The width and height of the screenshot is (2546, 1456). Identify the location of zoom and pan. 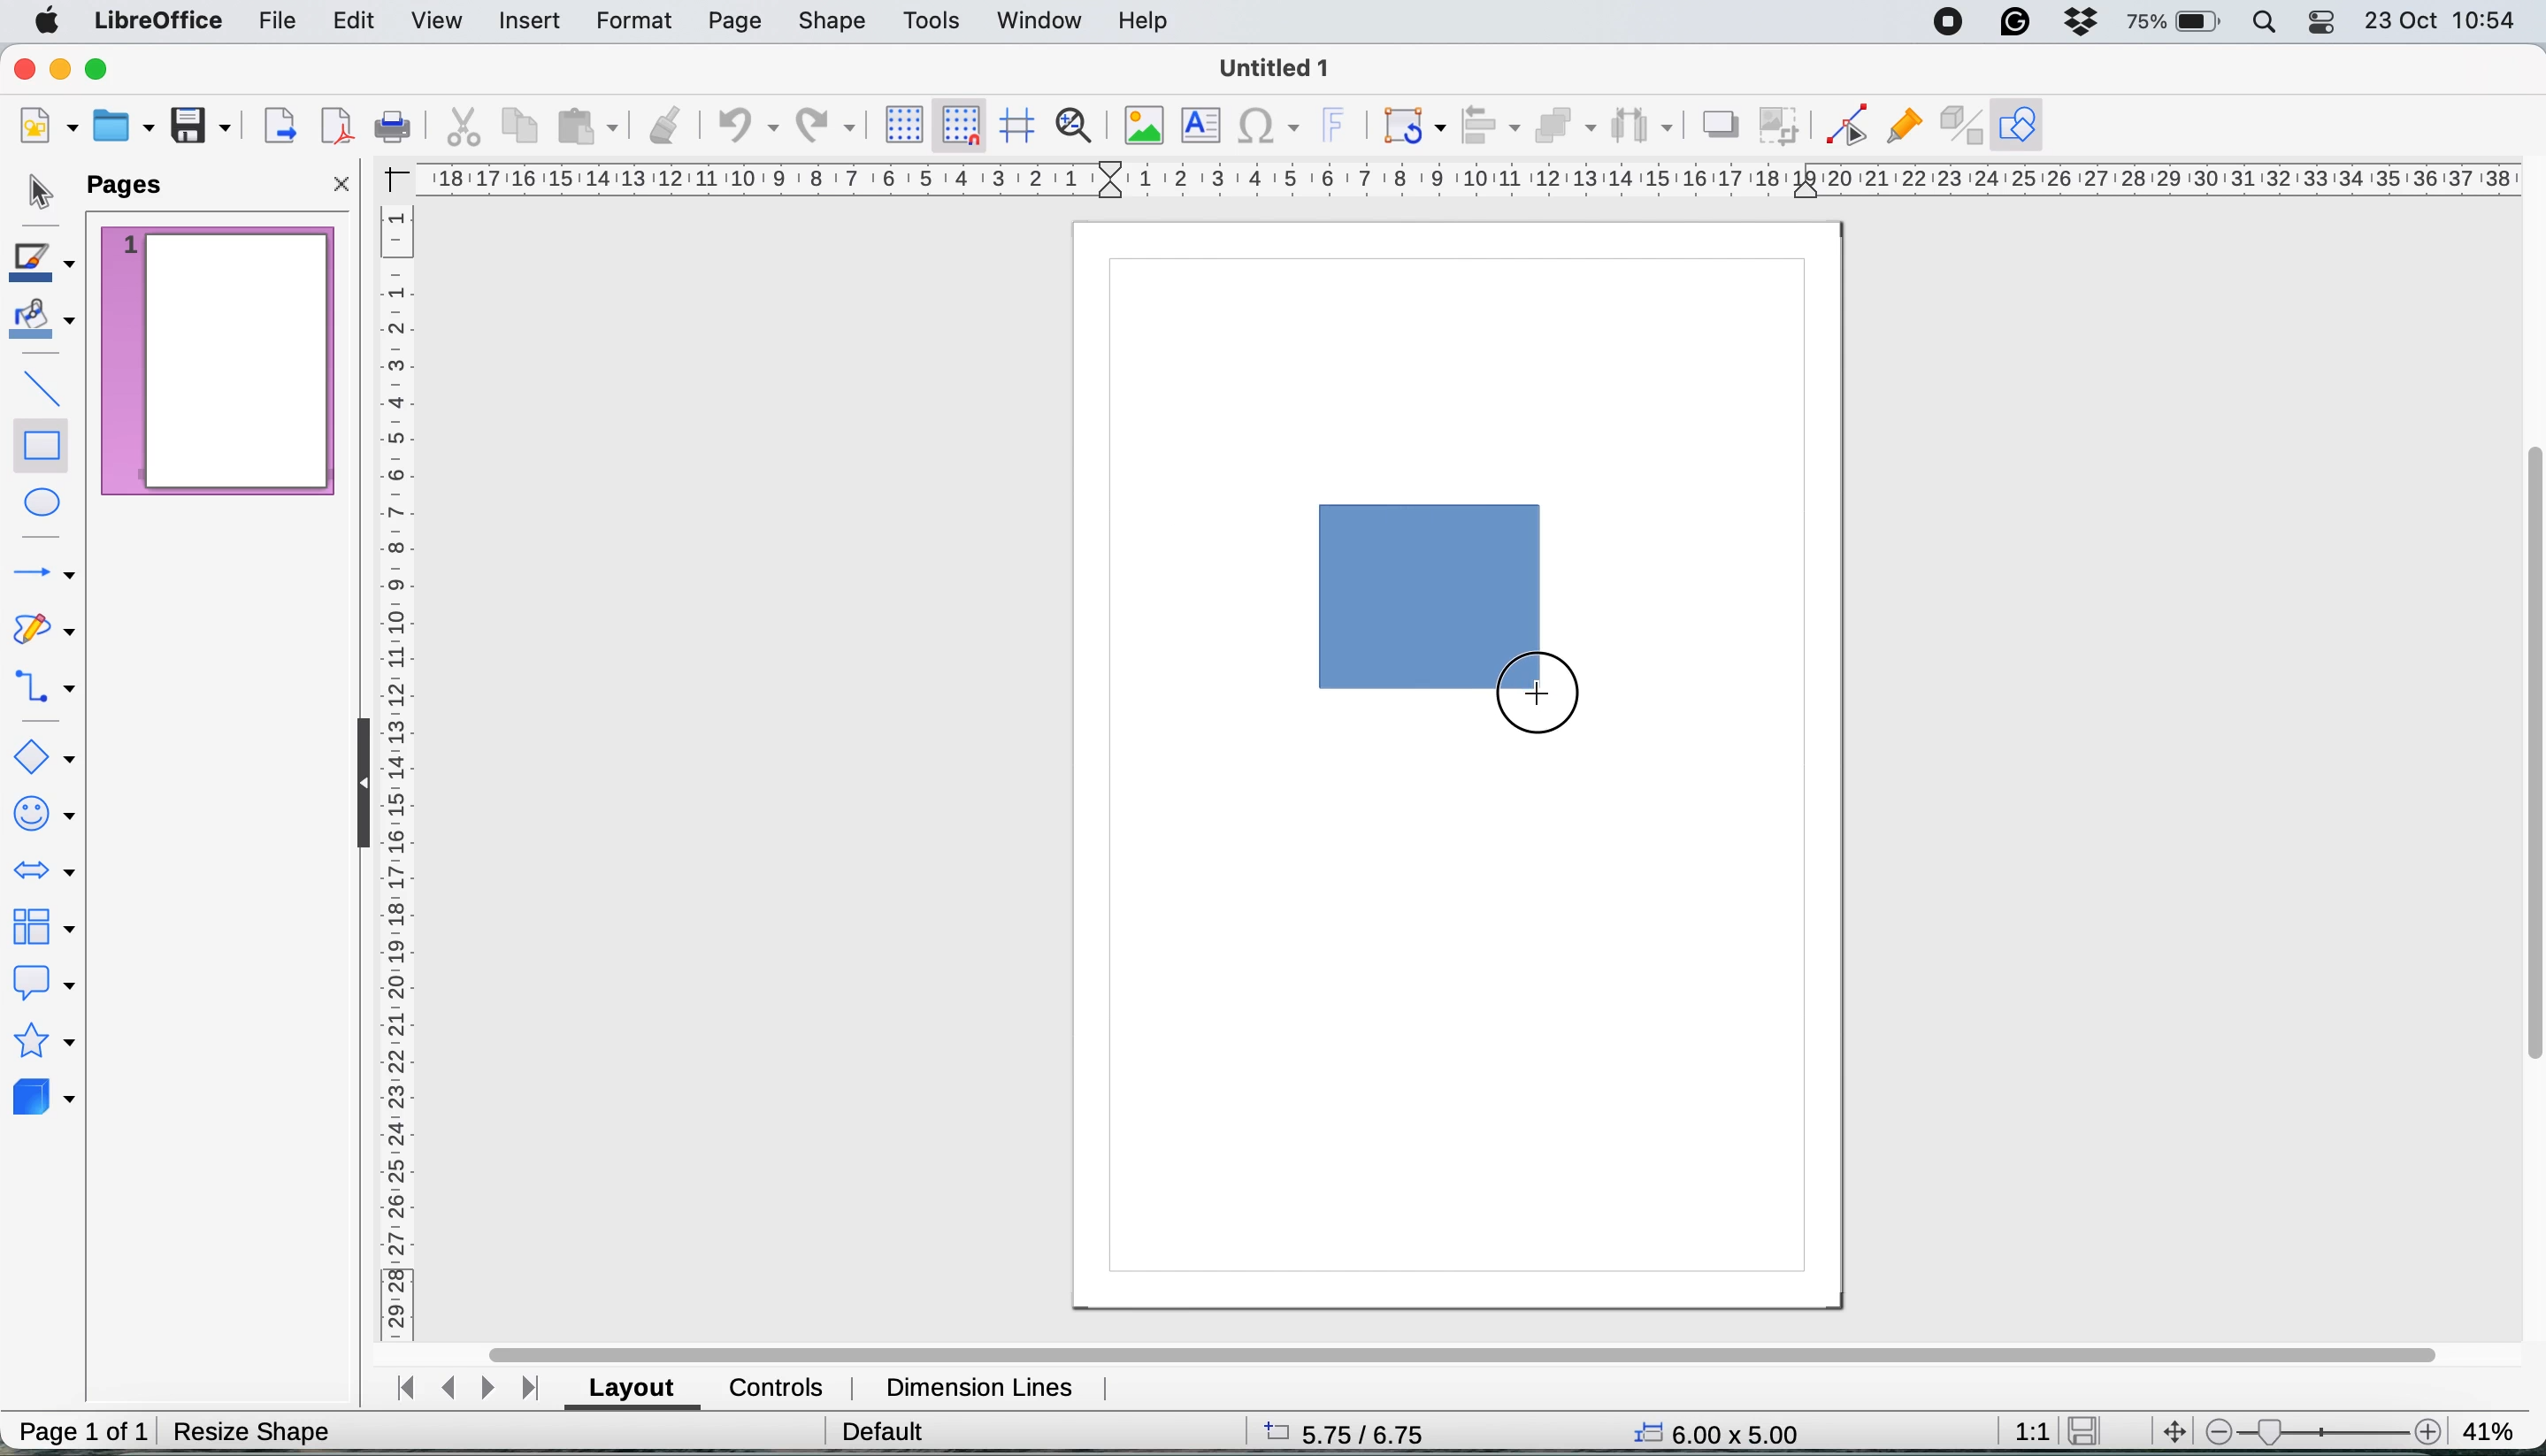
(1084, 124).